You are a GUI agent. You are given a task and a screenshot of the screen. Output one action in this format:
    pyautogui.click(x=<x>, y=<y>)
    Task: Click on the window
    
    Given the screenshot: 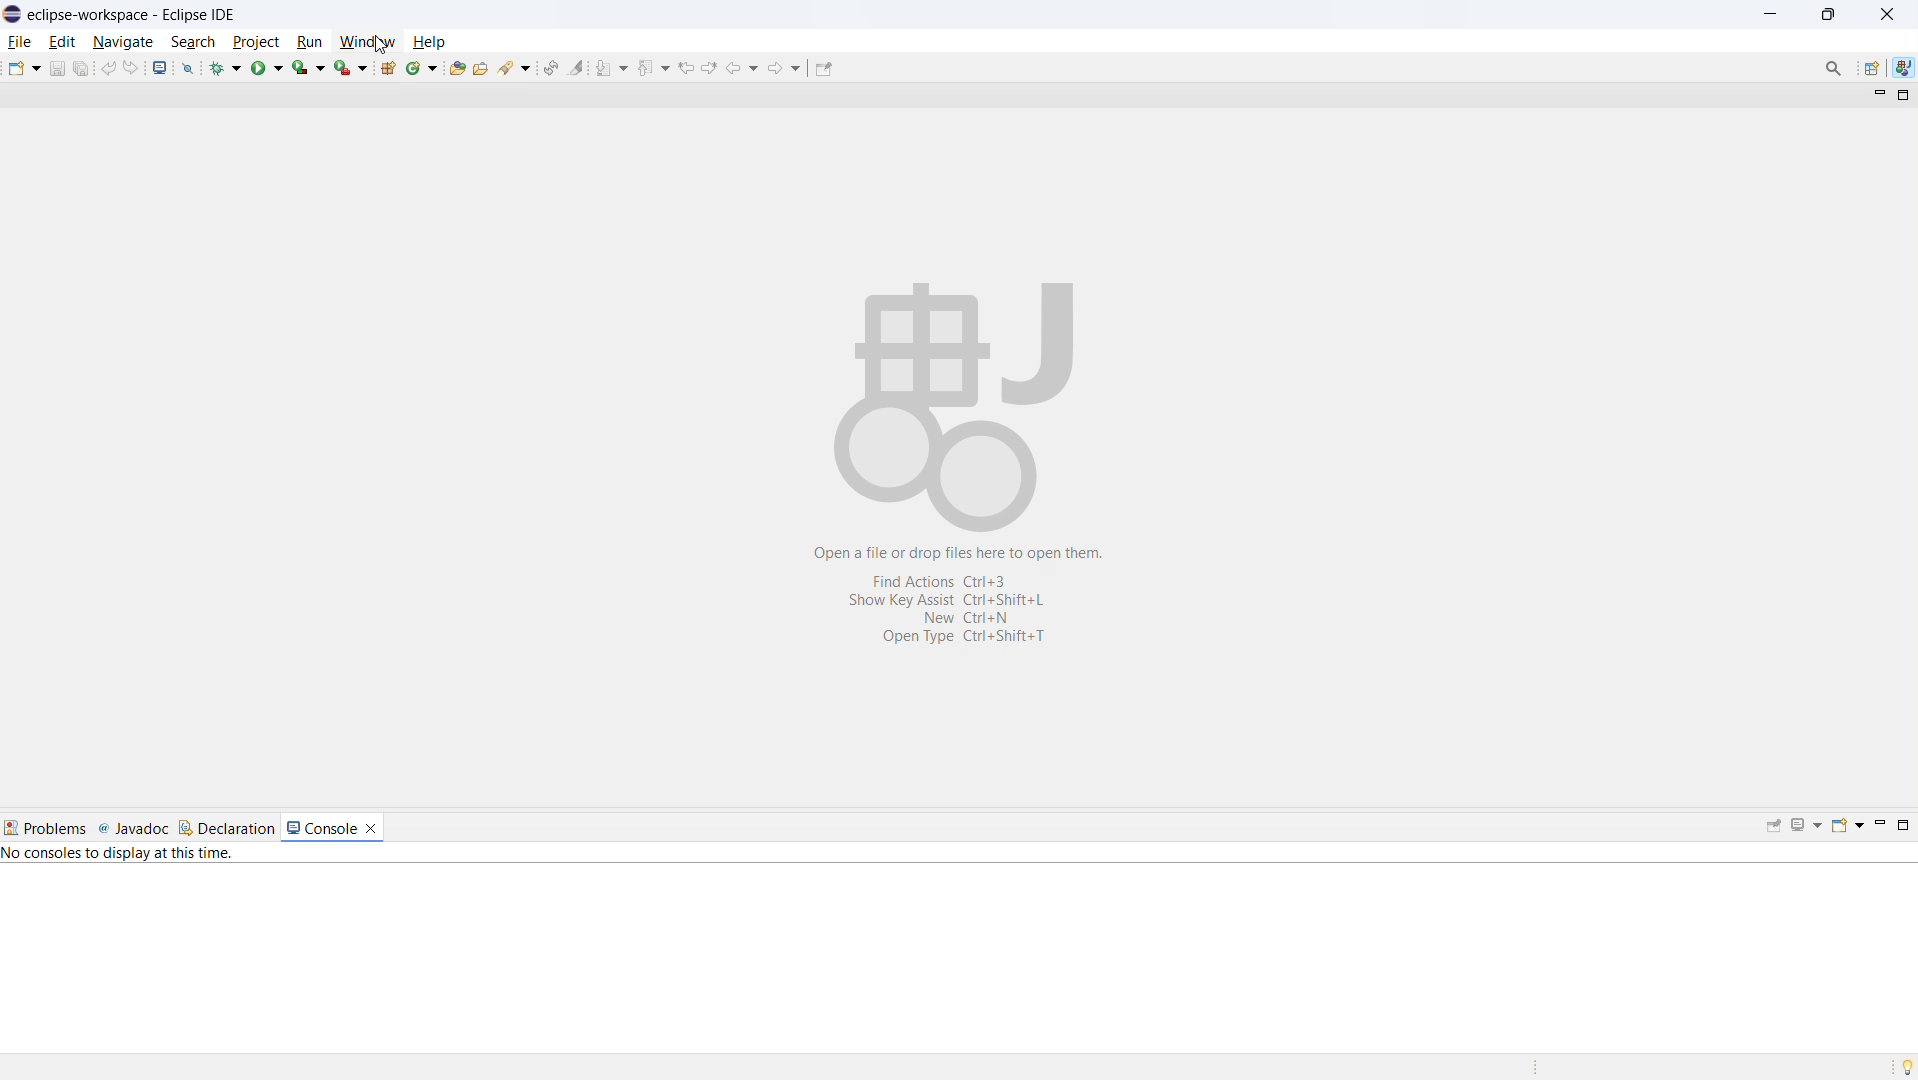 What is the action you would take?
    pyautogui.click(x=368, y=41)
    